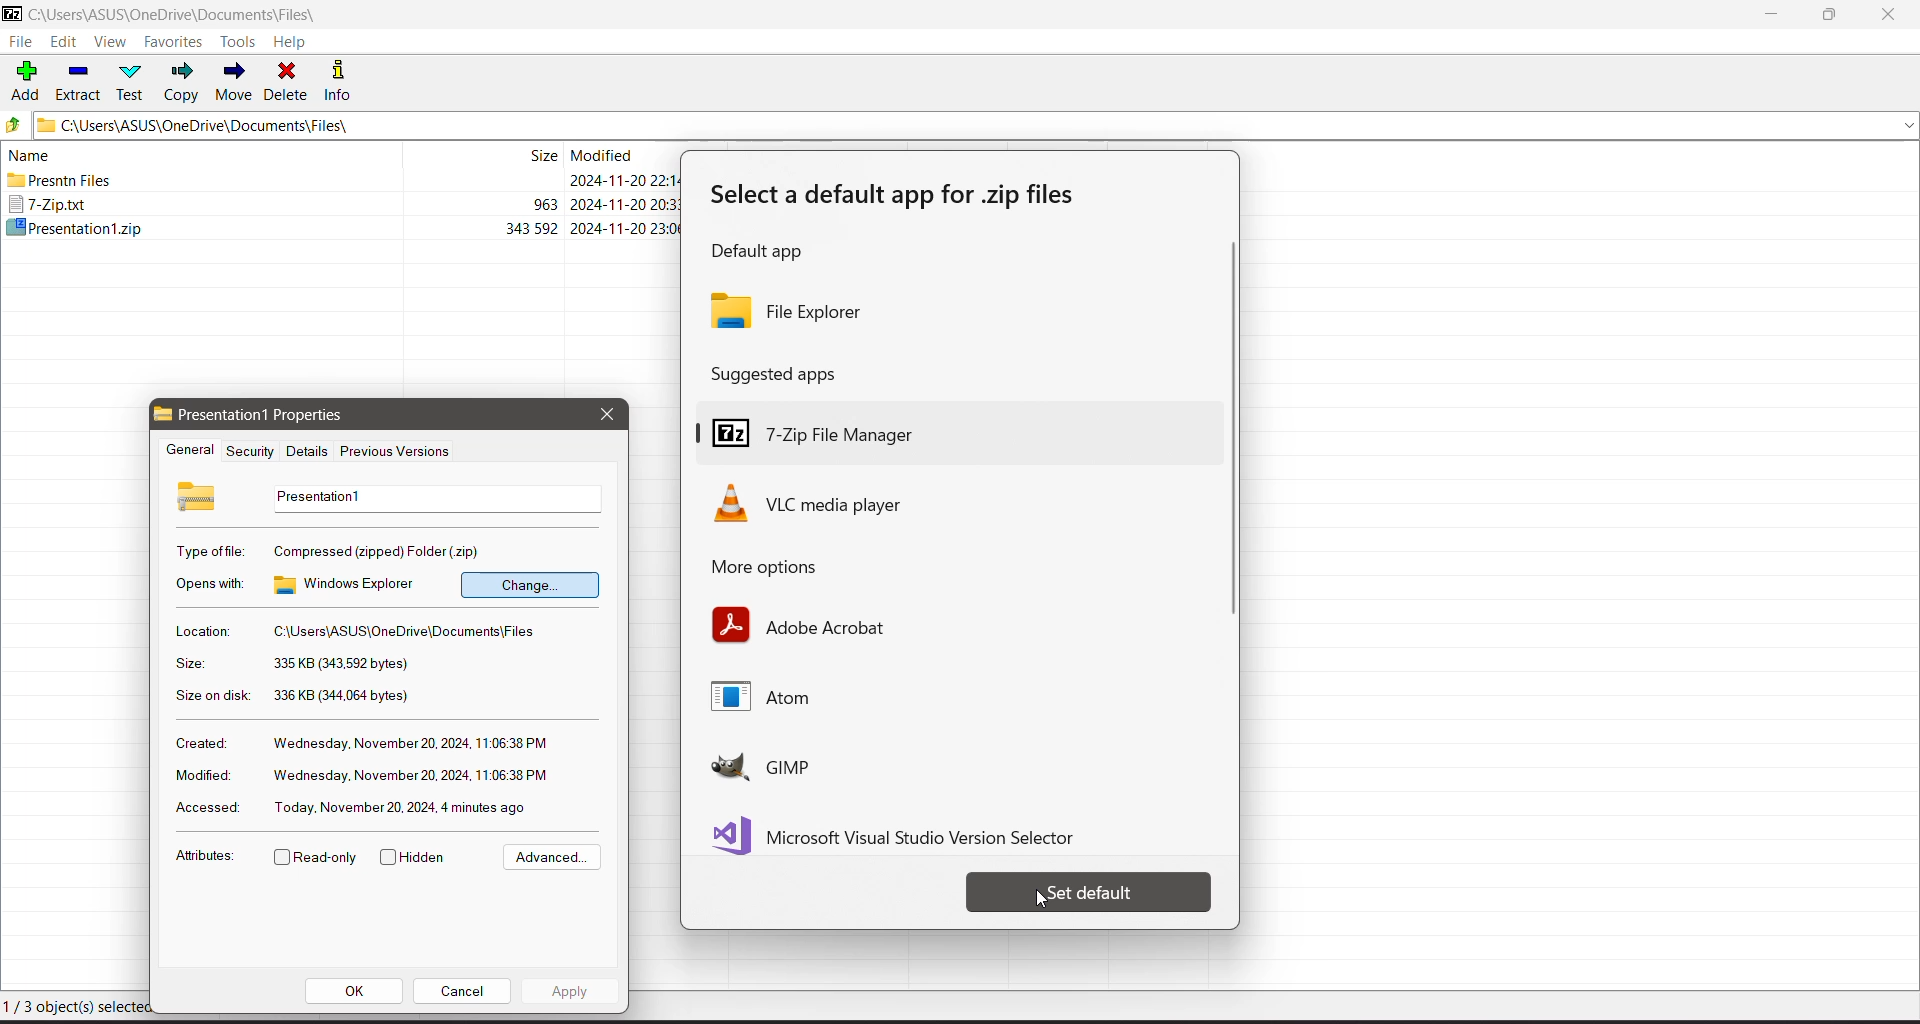 The height and width of the screenshot is (1024, 1920). Describe the element at coordinates (174, 42) in the screenshot. I see `Favorites` at that location.